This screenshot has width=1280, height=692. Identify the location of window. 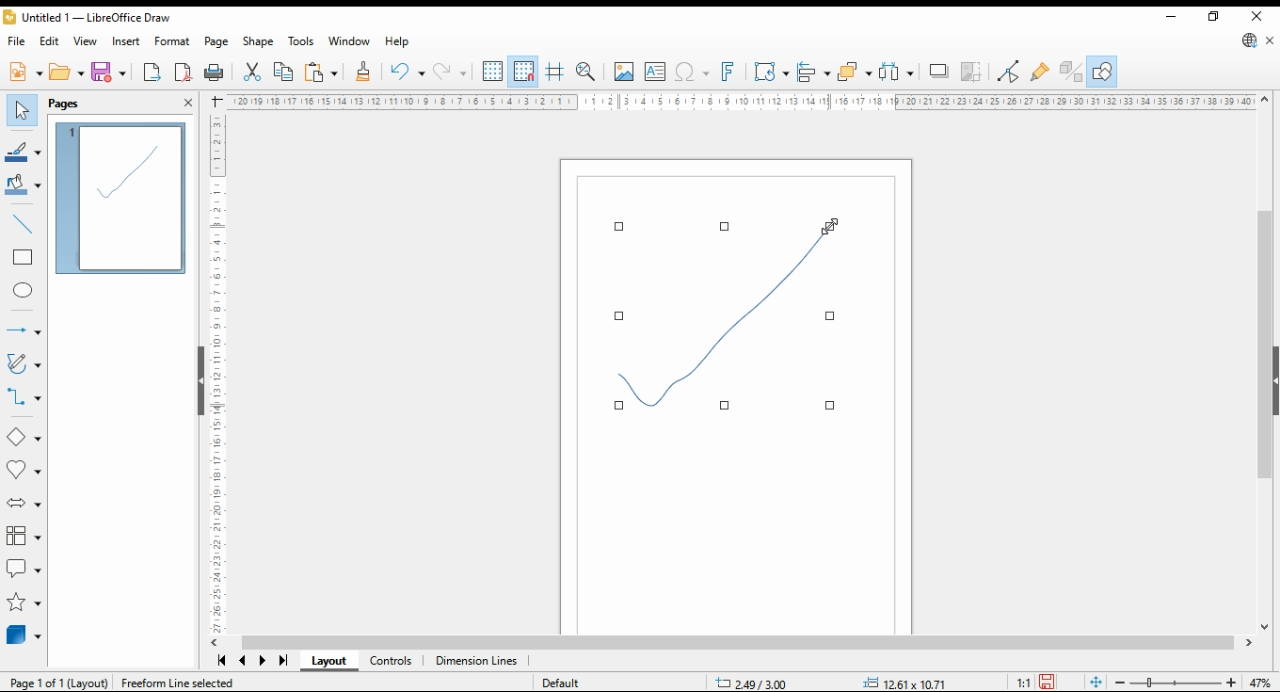
(349, 41).